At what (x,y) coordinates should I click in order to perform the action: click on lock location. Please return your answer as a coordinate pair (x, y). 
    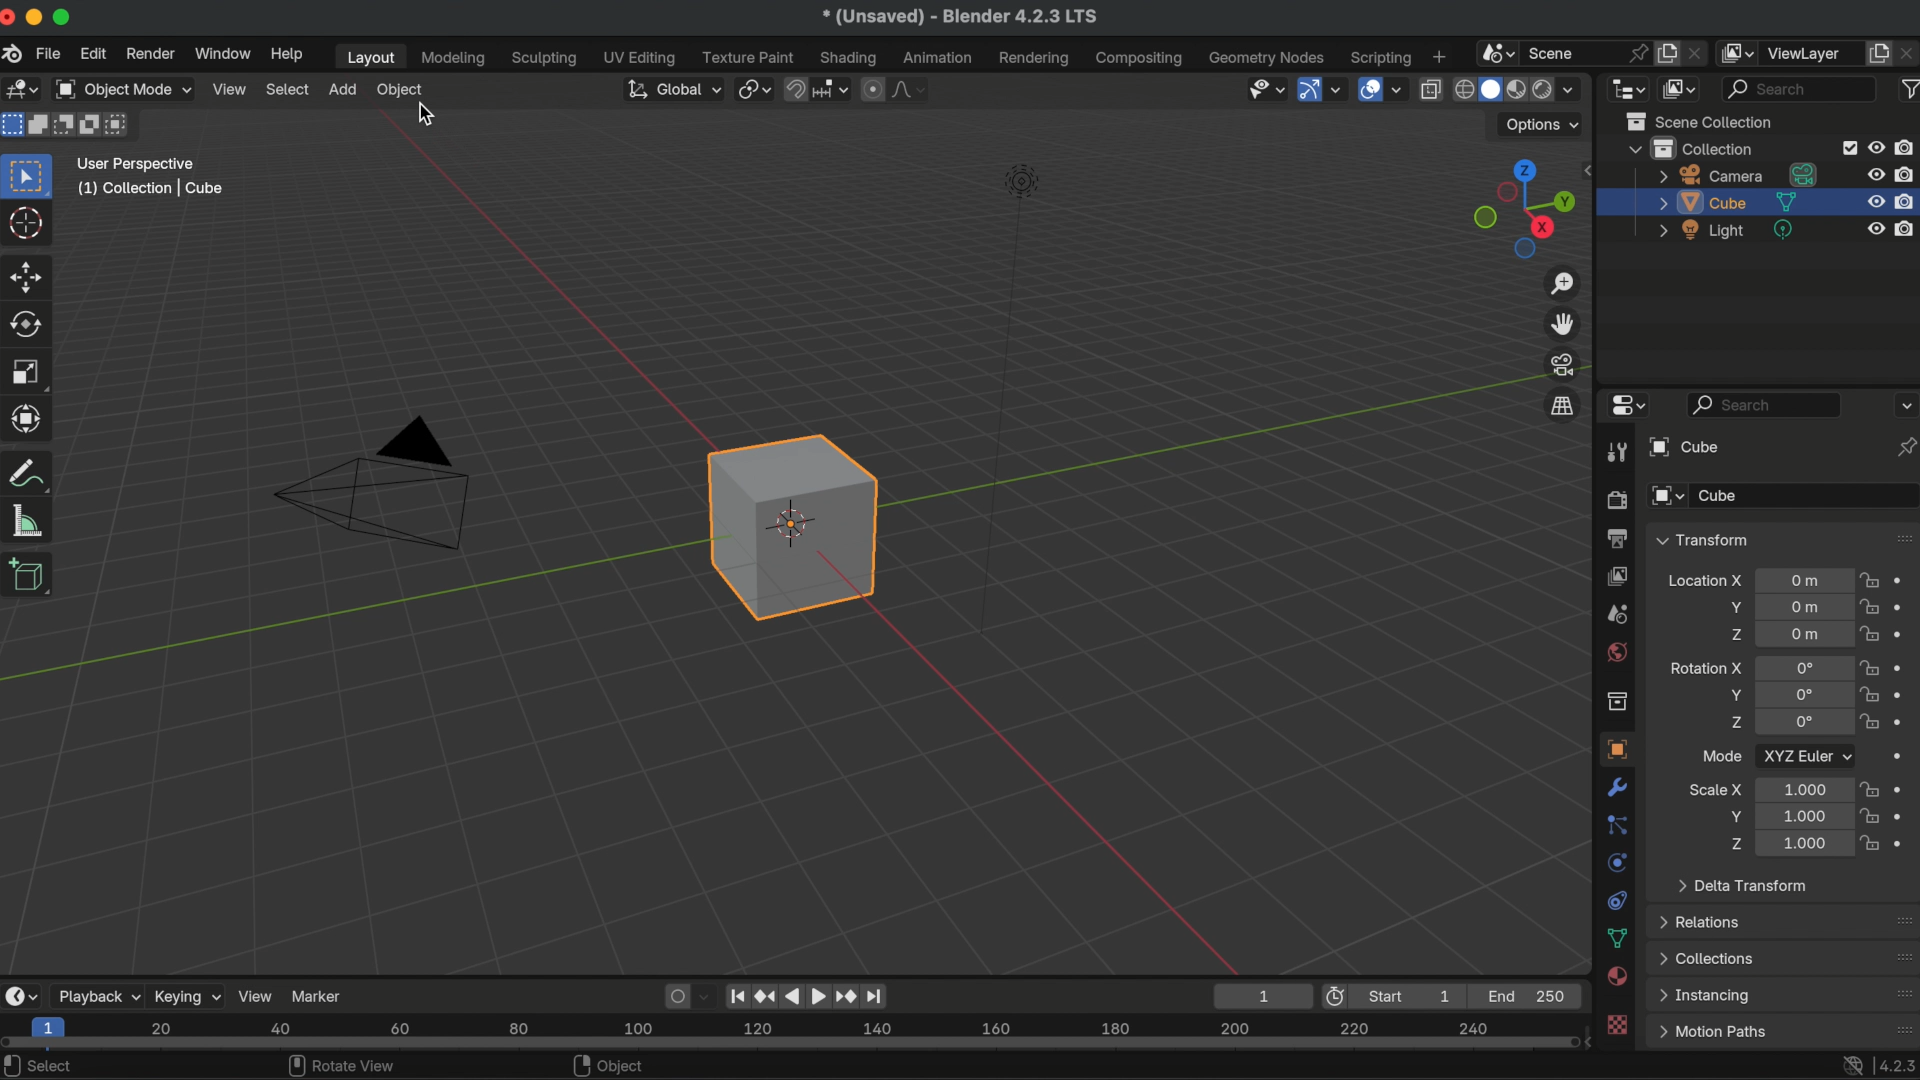
    Looking at the image, I should click on (1870, 634).